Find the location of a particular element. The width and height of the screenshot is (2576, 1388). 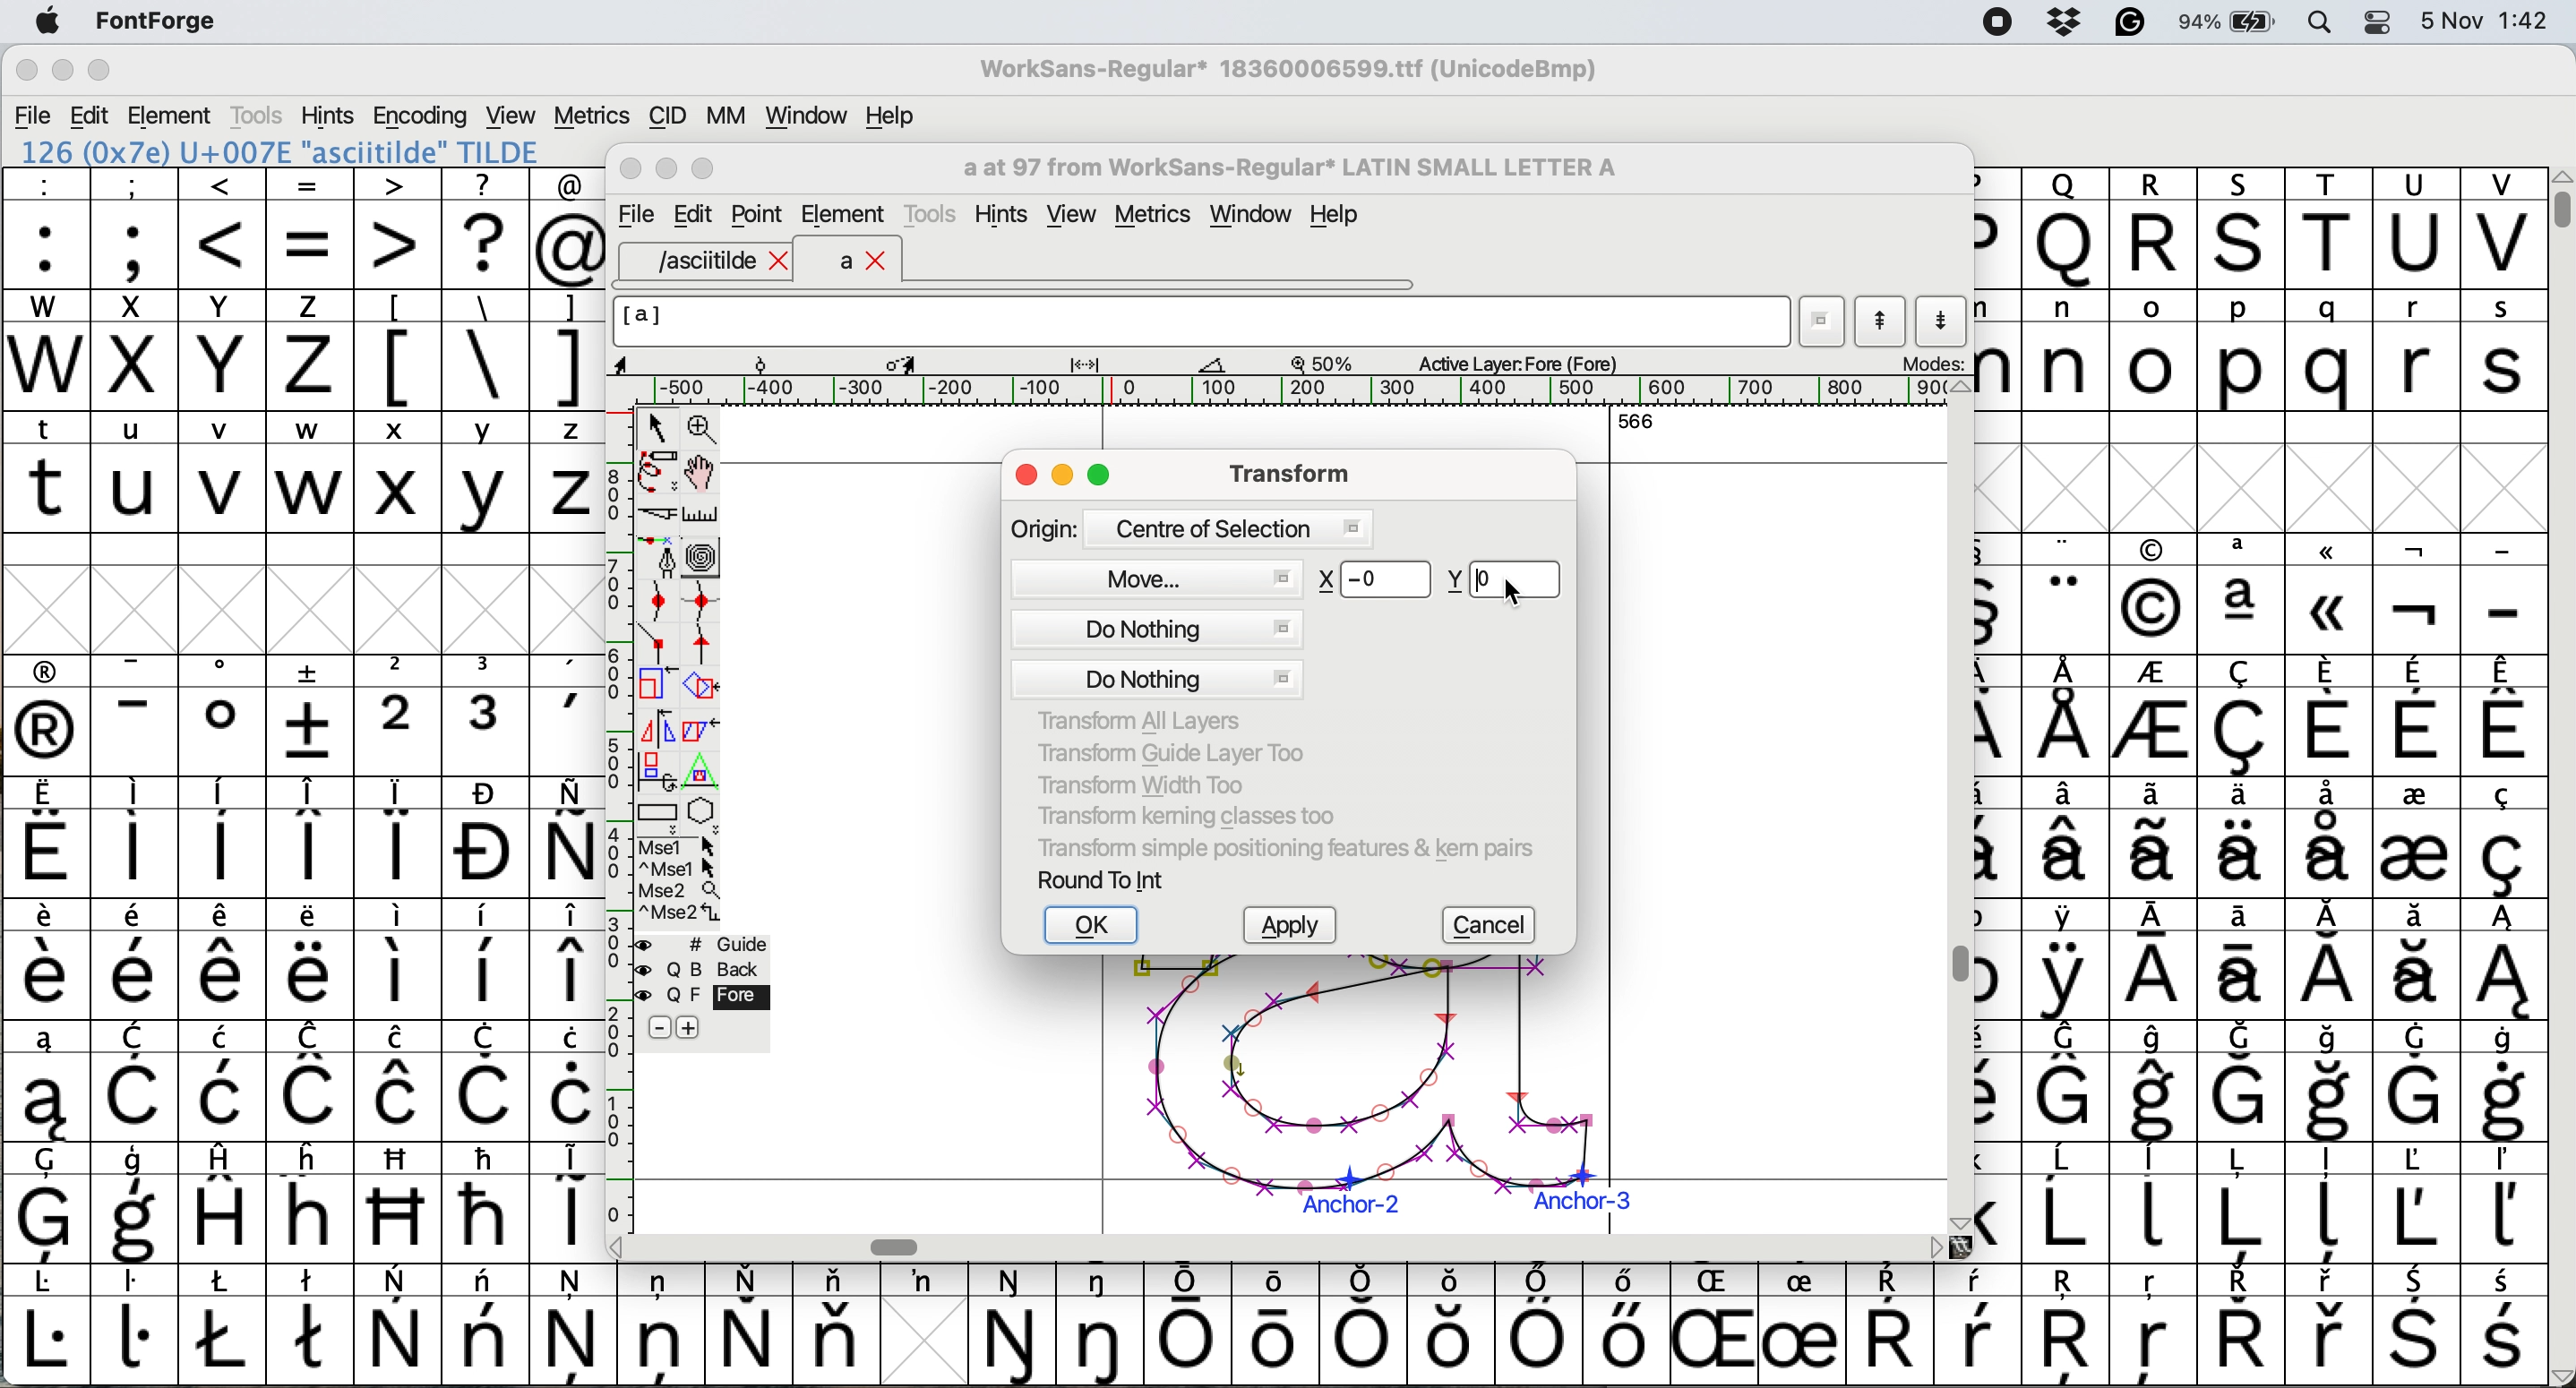

symbol is located at coordinates (228, 1201).